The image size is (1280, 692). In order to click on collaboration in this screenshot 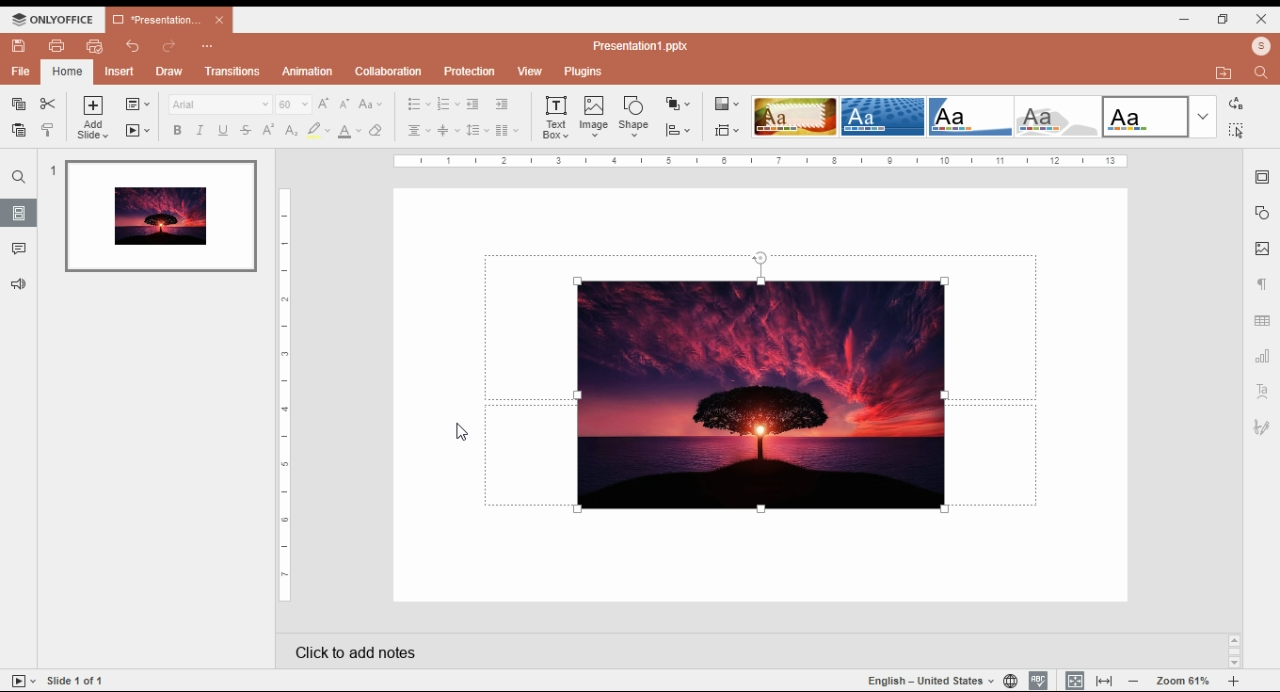, I will do `click(388, 71)`.